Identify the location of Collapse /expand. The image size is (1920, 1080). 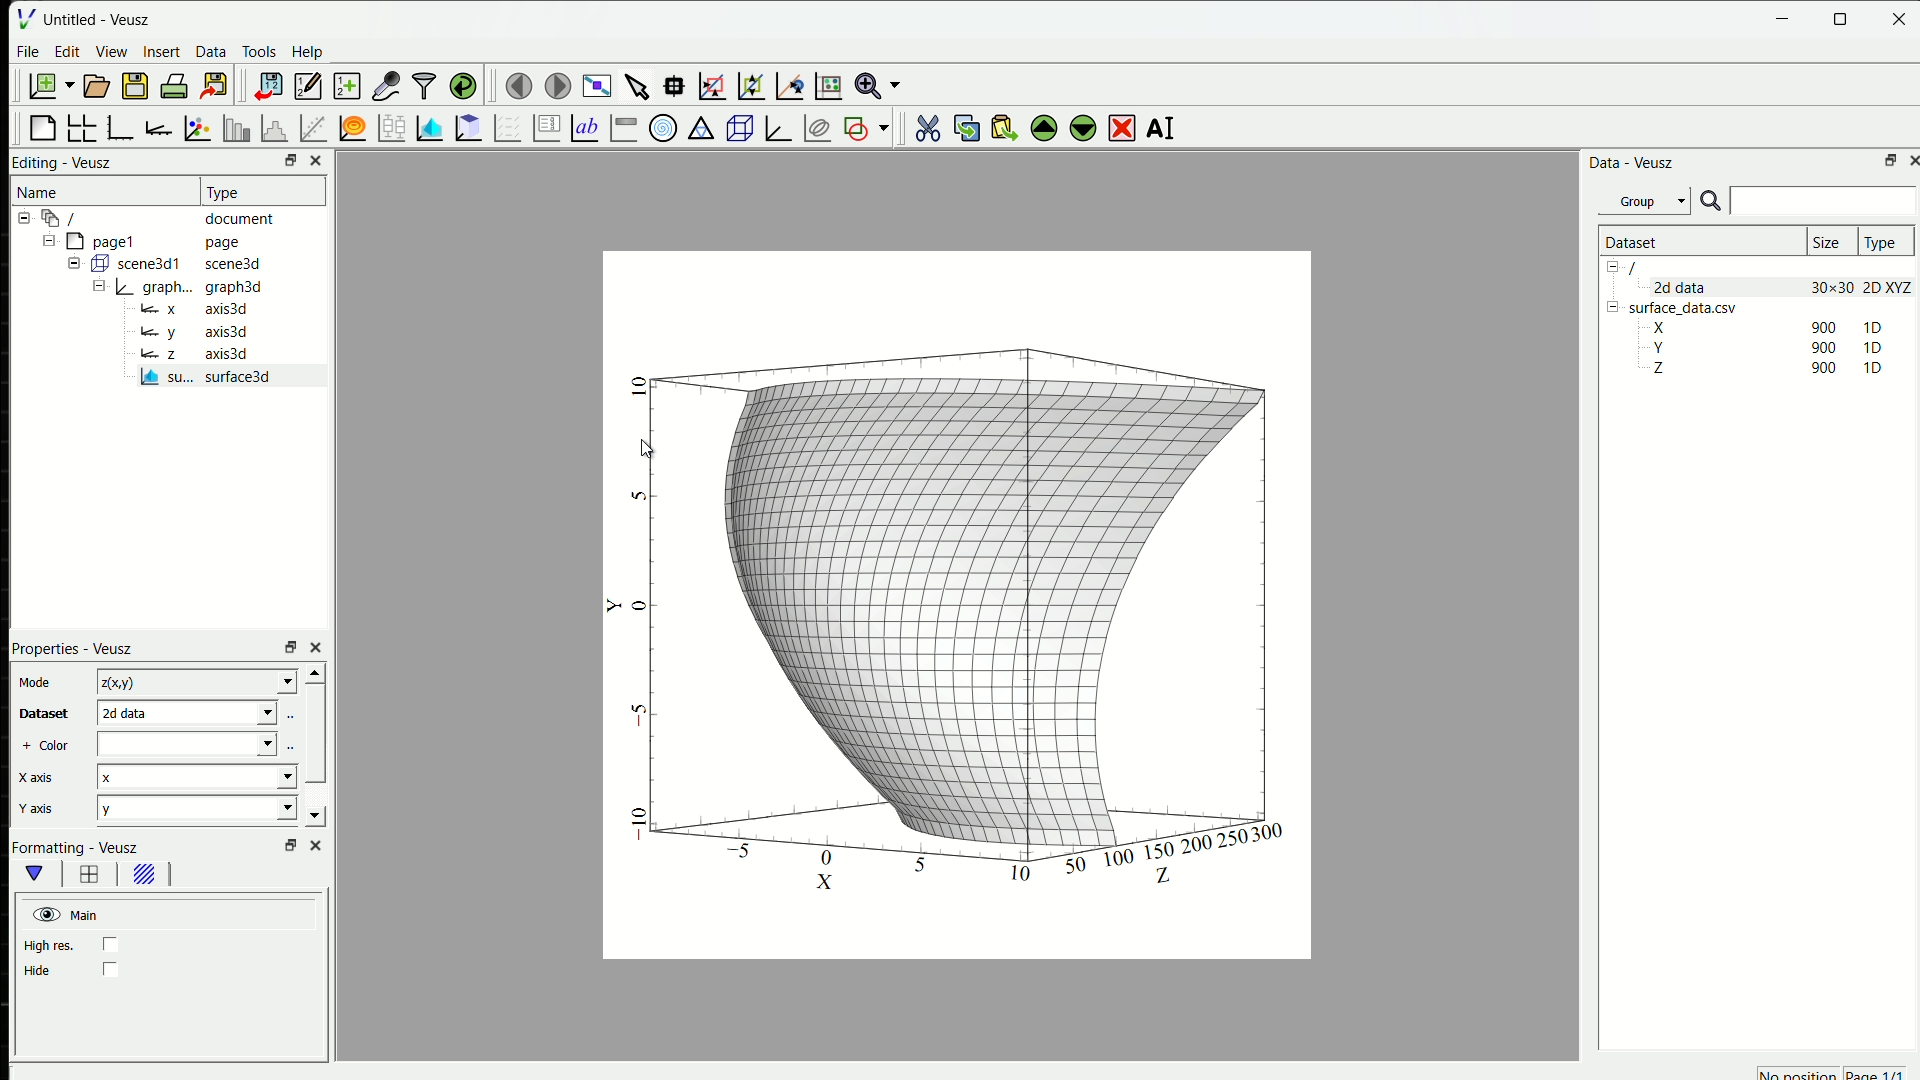
(48, 240).